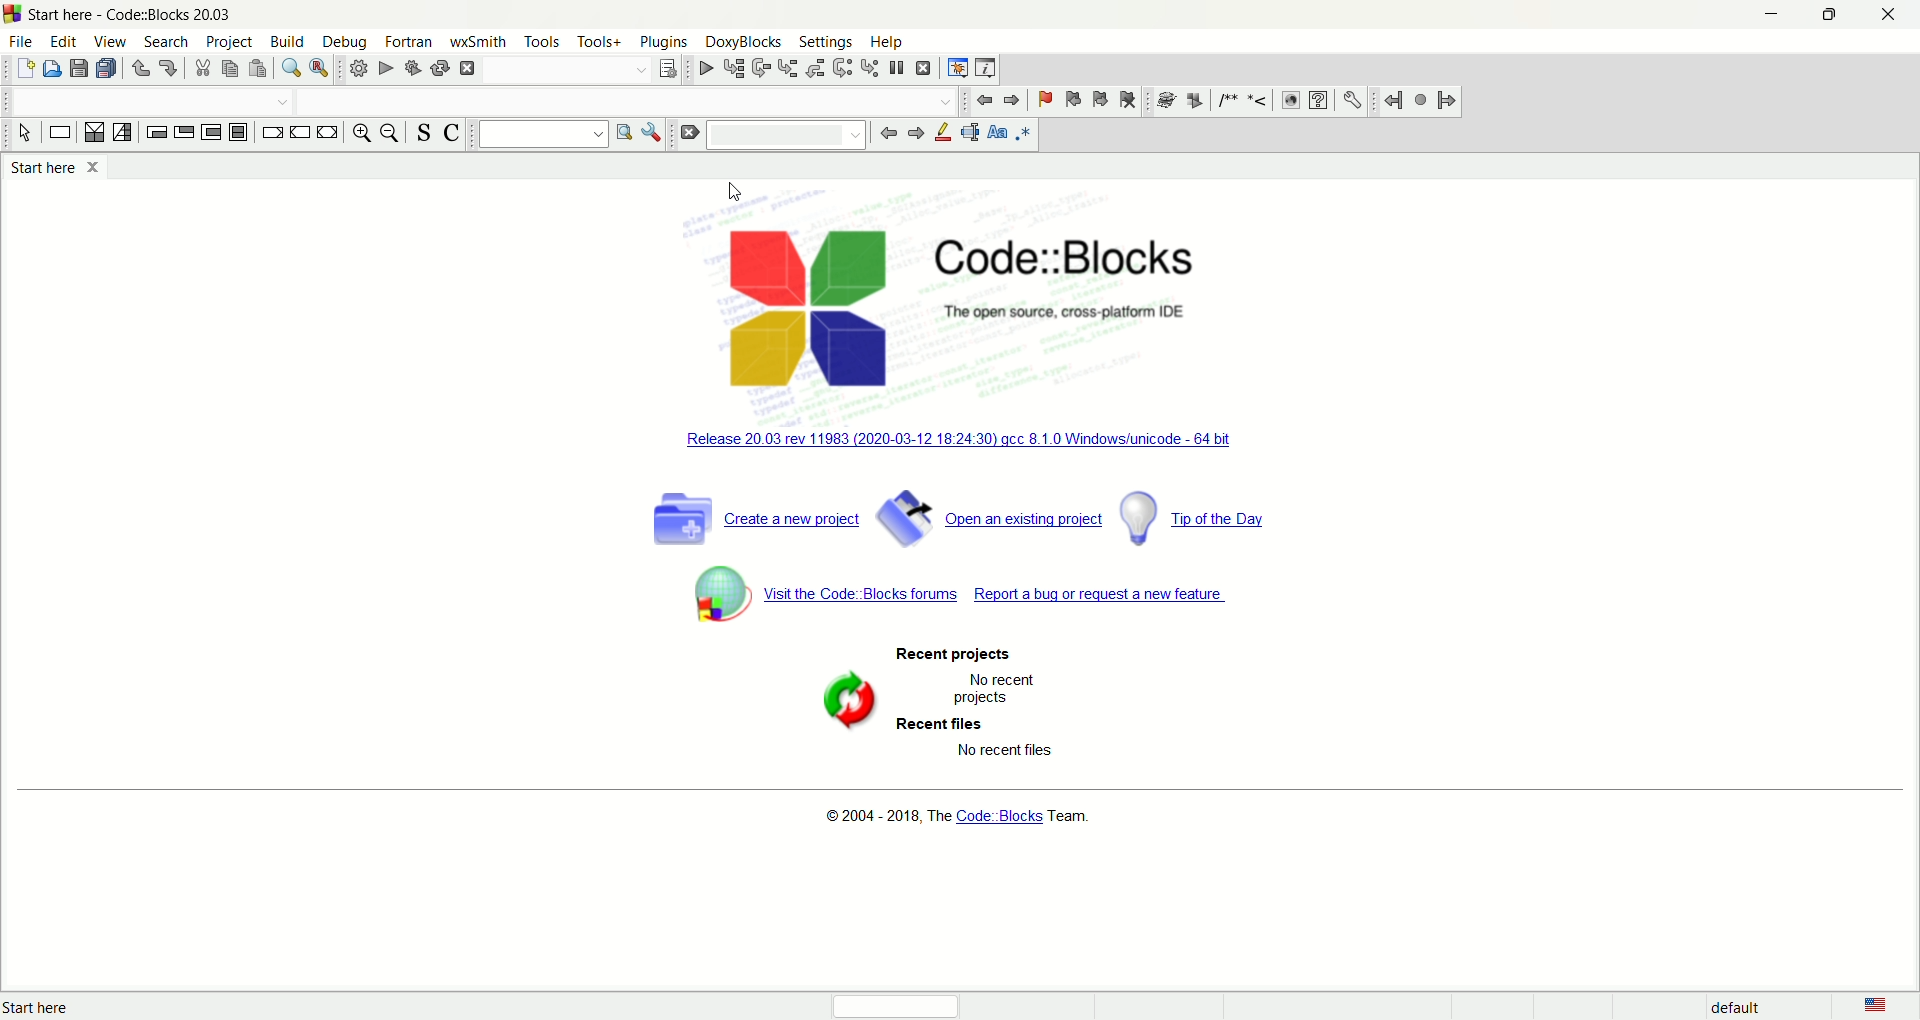 The height and width of the screenshot is (1020, 1920). Describe the element at coordinates (949, 726) in the screenshot. I see `recent files` at that location.